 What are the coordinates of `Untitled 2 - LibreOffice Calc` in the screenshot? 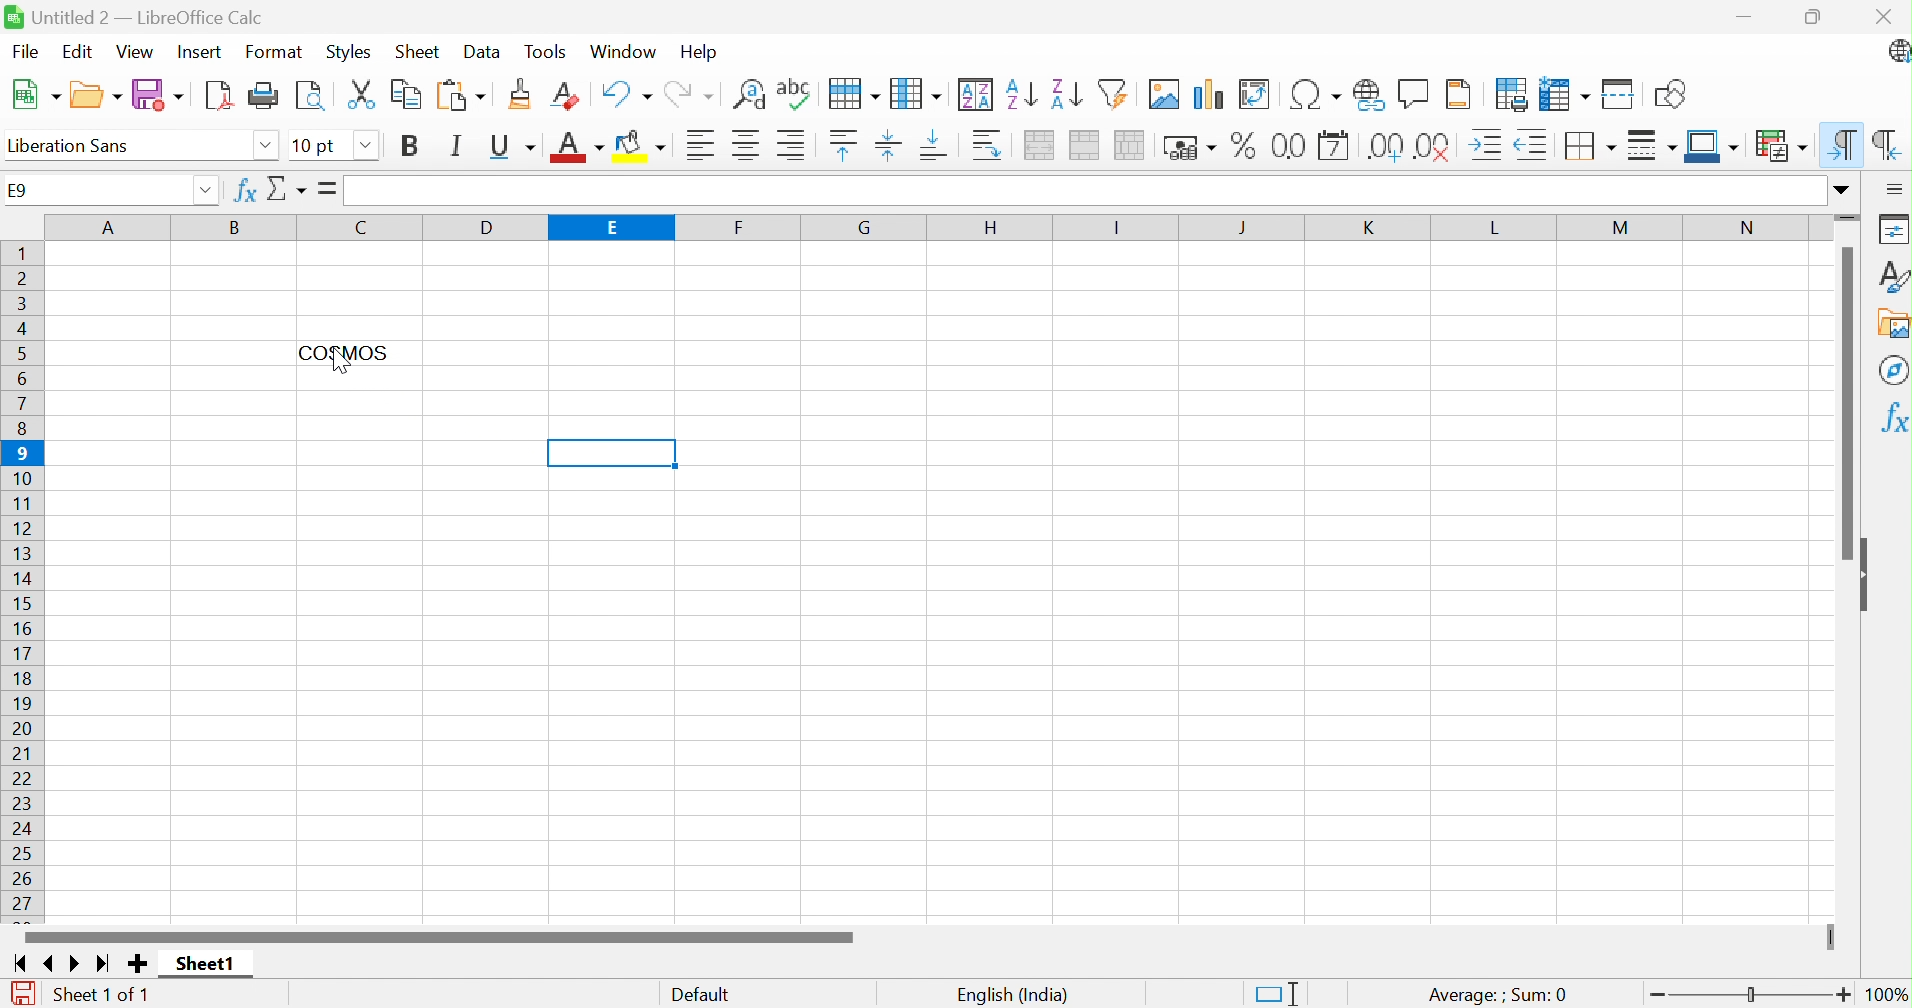 It's located at (135, 14).